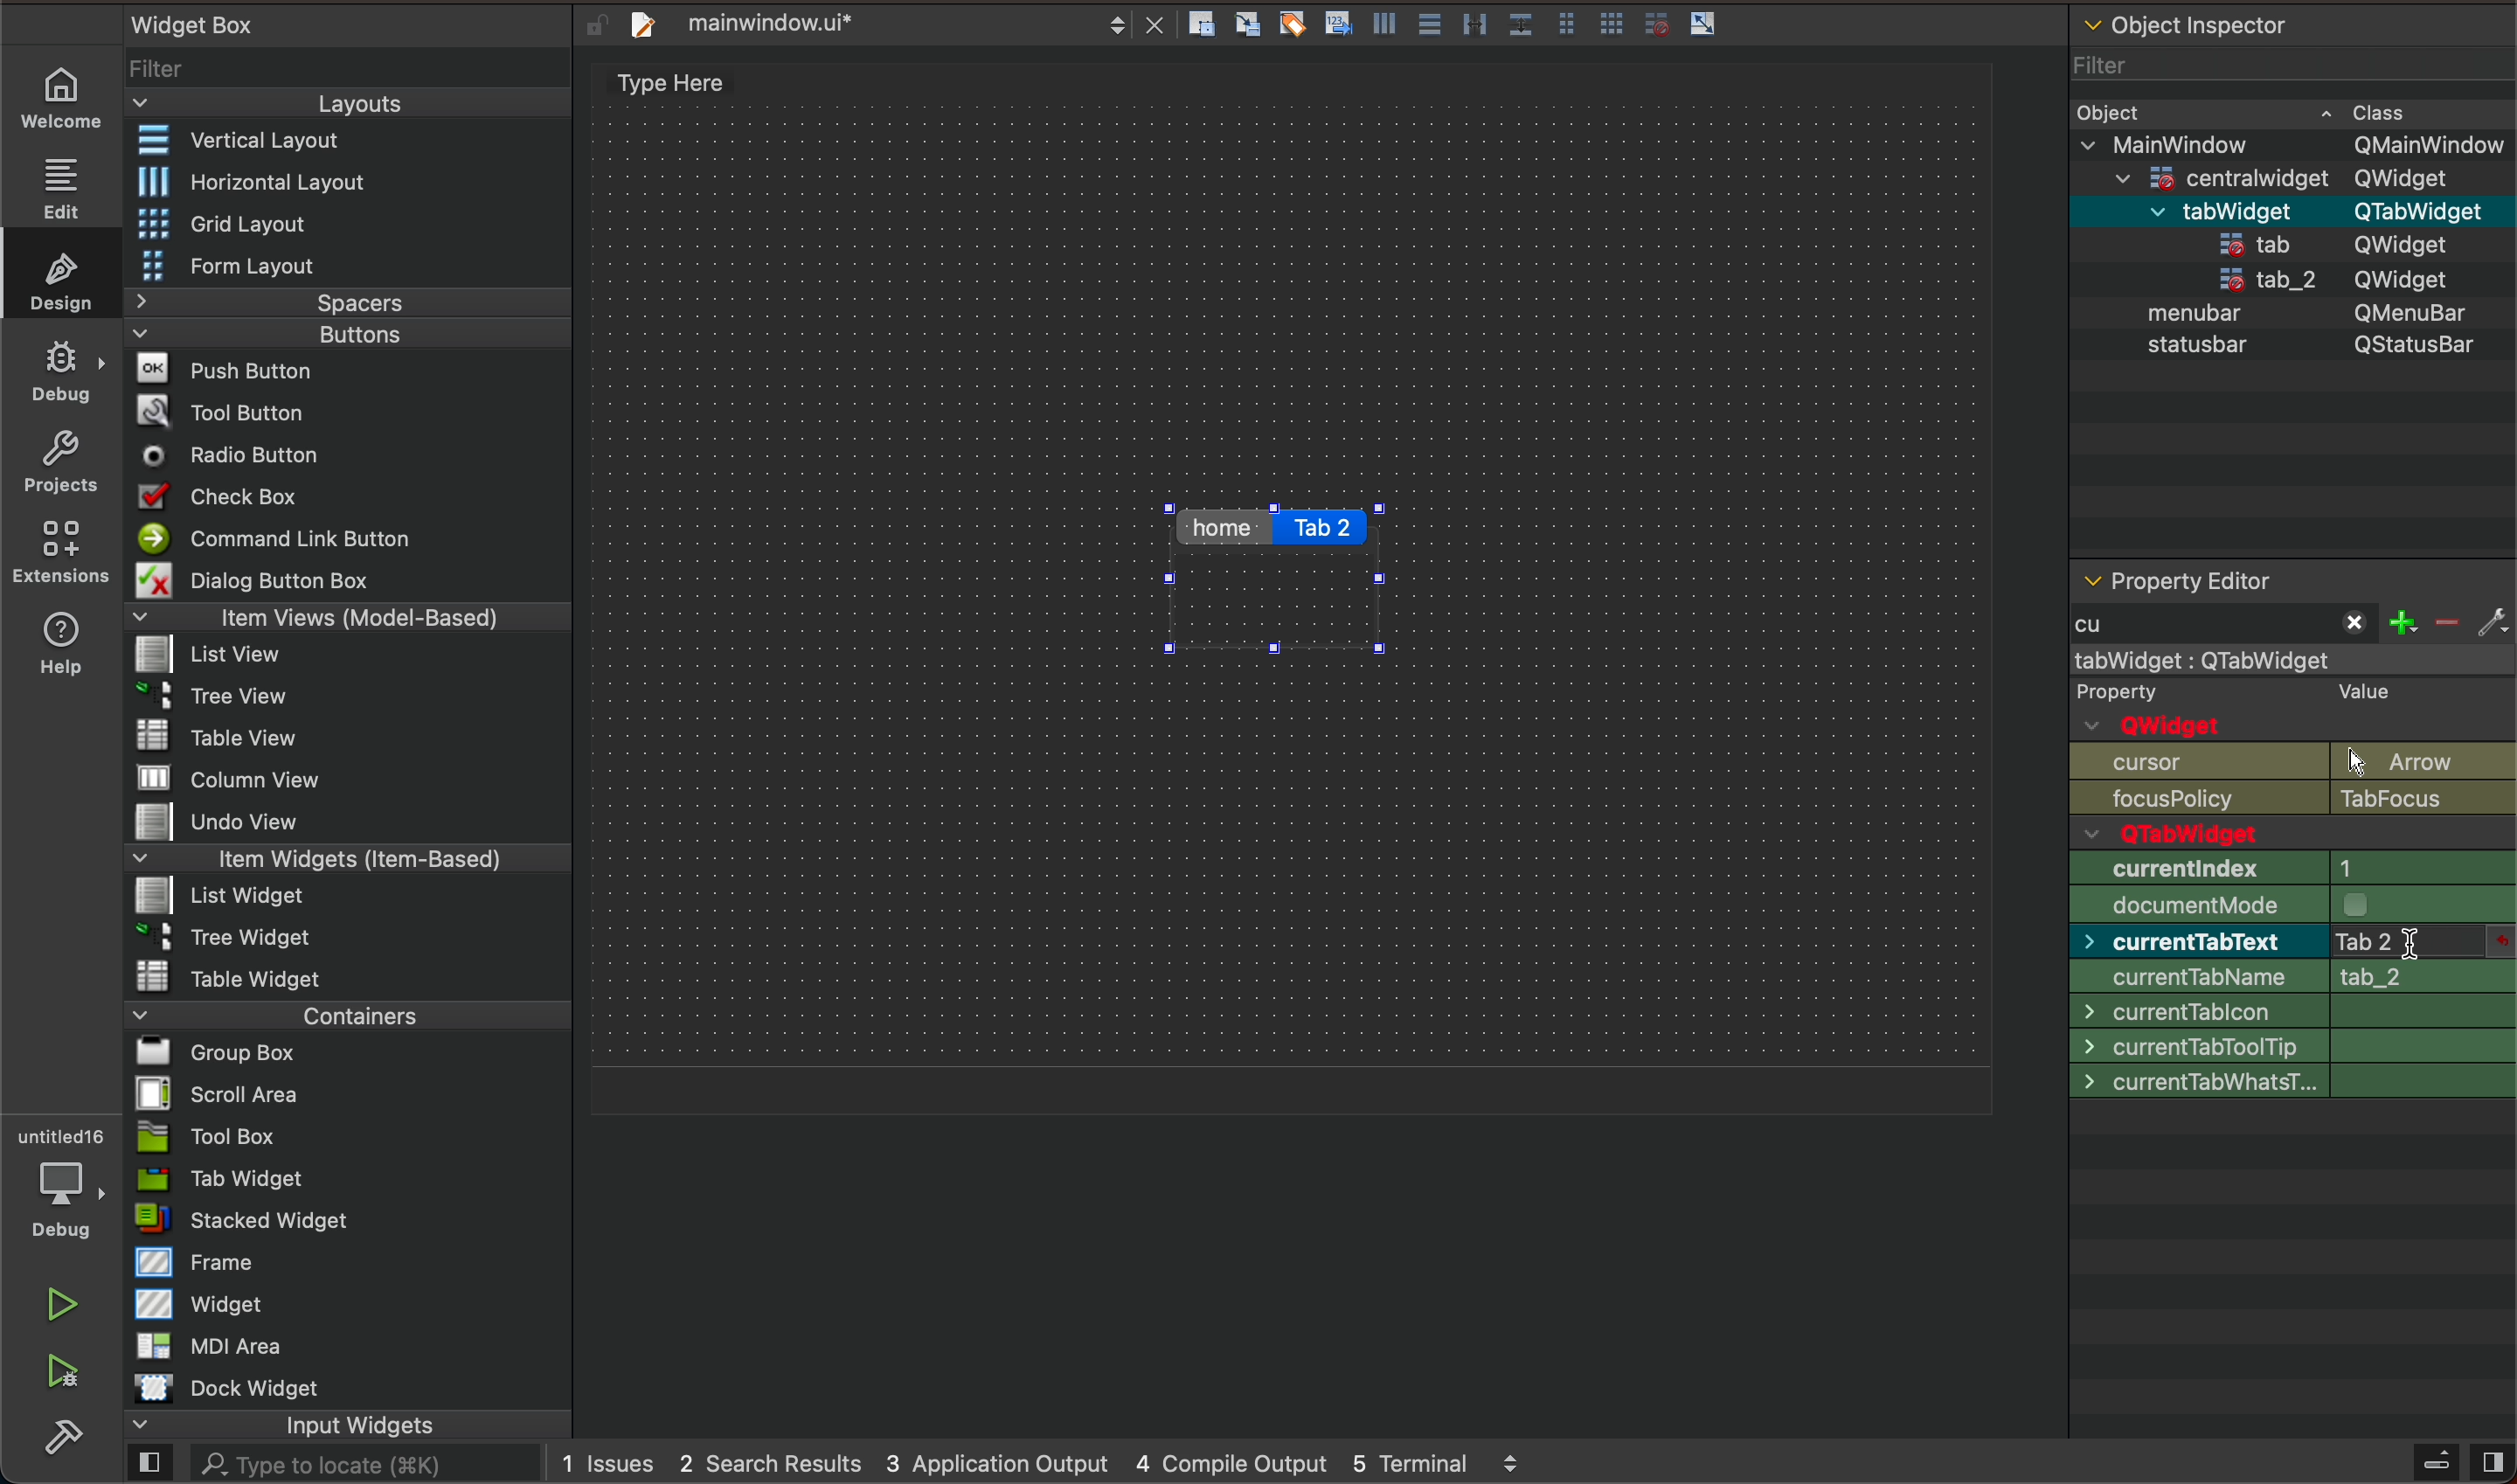 This screenshot has width=2517, height=1484. What do you see at coordinates (186, 25) in the screenshot?
I see `Widget Box` at bounding box center [186, 25].